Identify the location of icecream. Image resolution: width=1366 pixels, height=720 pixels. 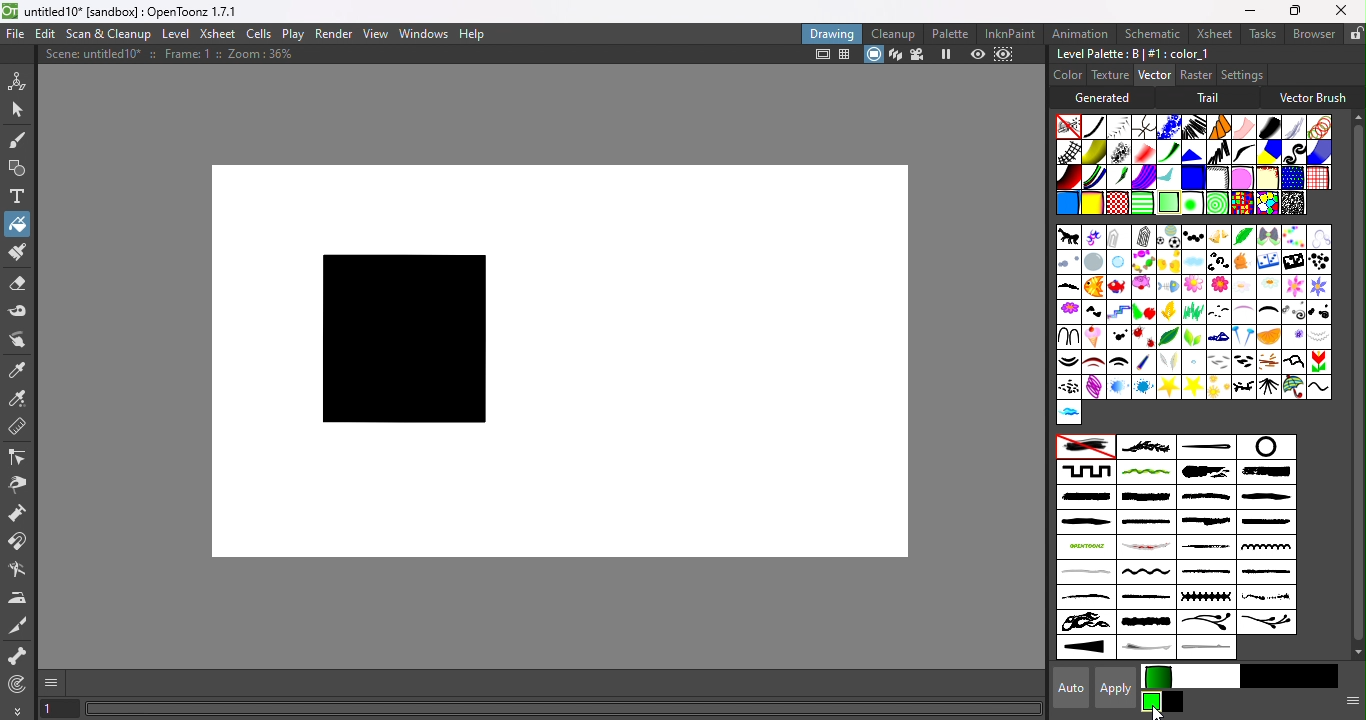
(1095, 336).